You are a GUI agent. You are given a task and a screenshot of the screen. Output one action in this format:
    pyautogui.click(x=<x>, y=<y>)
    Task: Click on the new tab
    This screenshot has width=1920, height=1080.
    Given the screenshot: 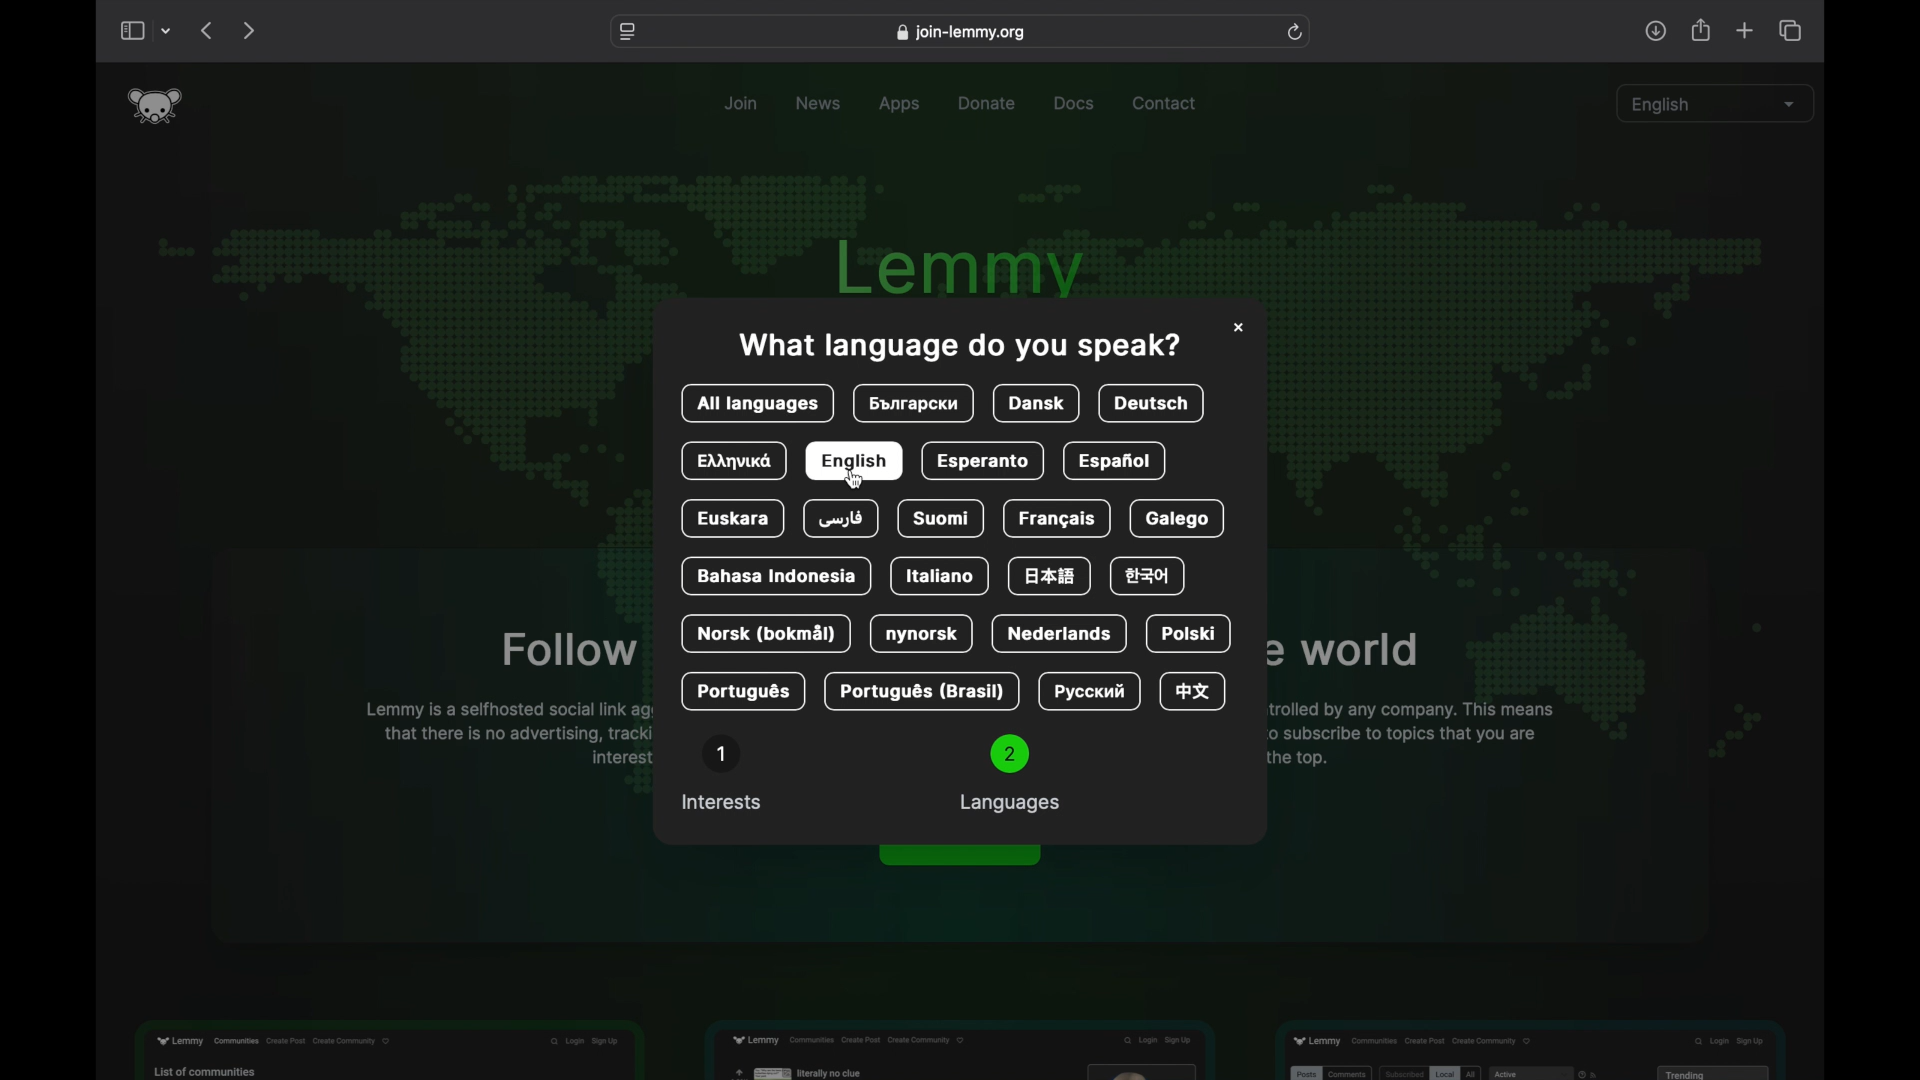 What is the action you would take?
    pyautogui.click(x=1746, y=30)
    